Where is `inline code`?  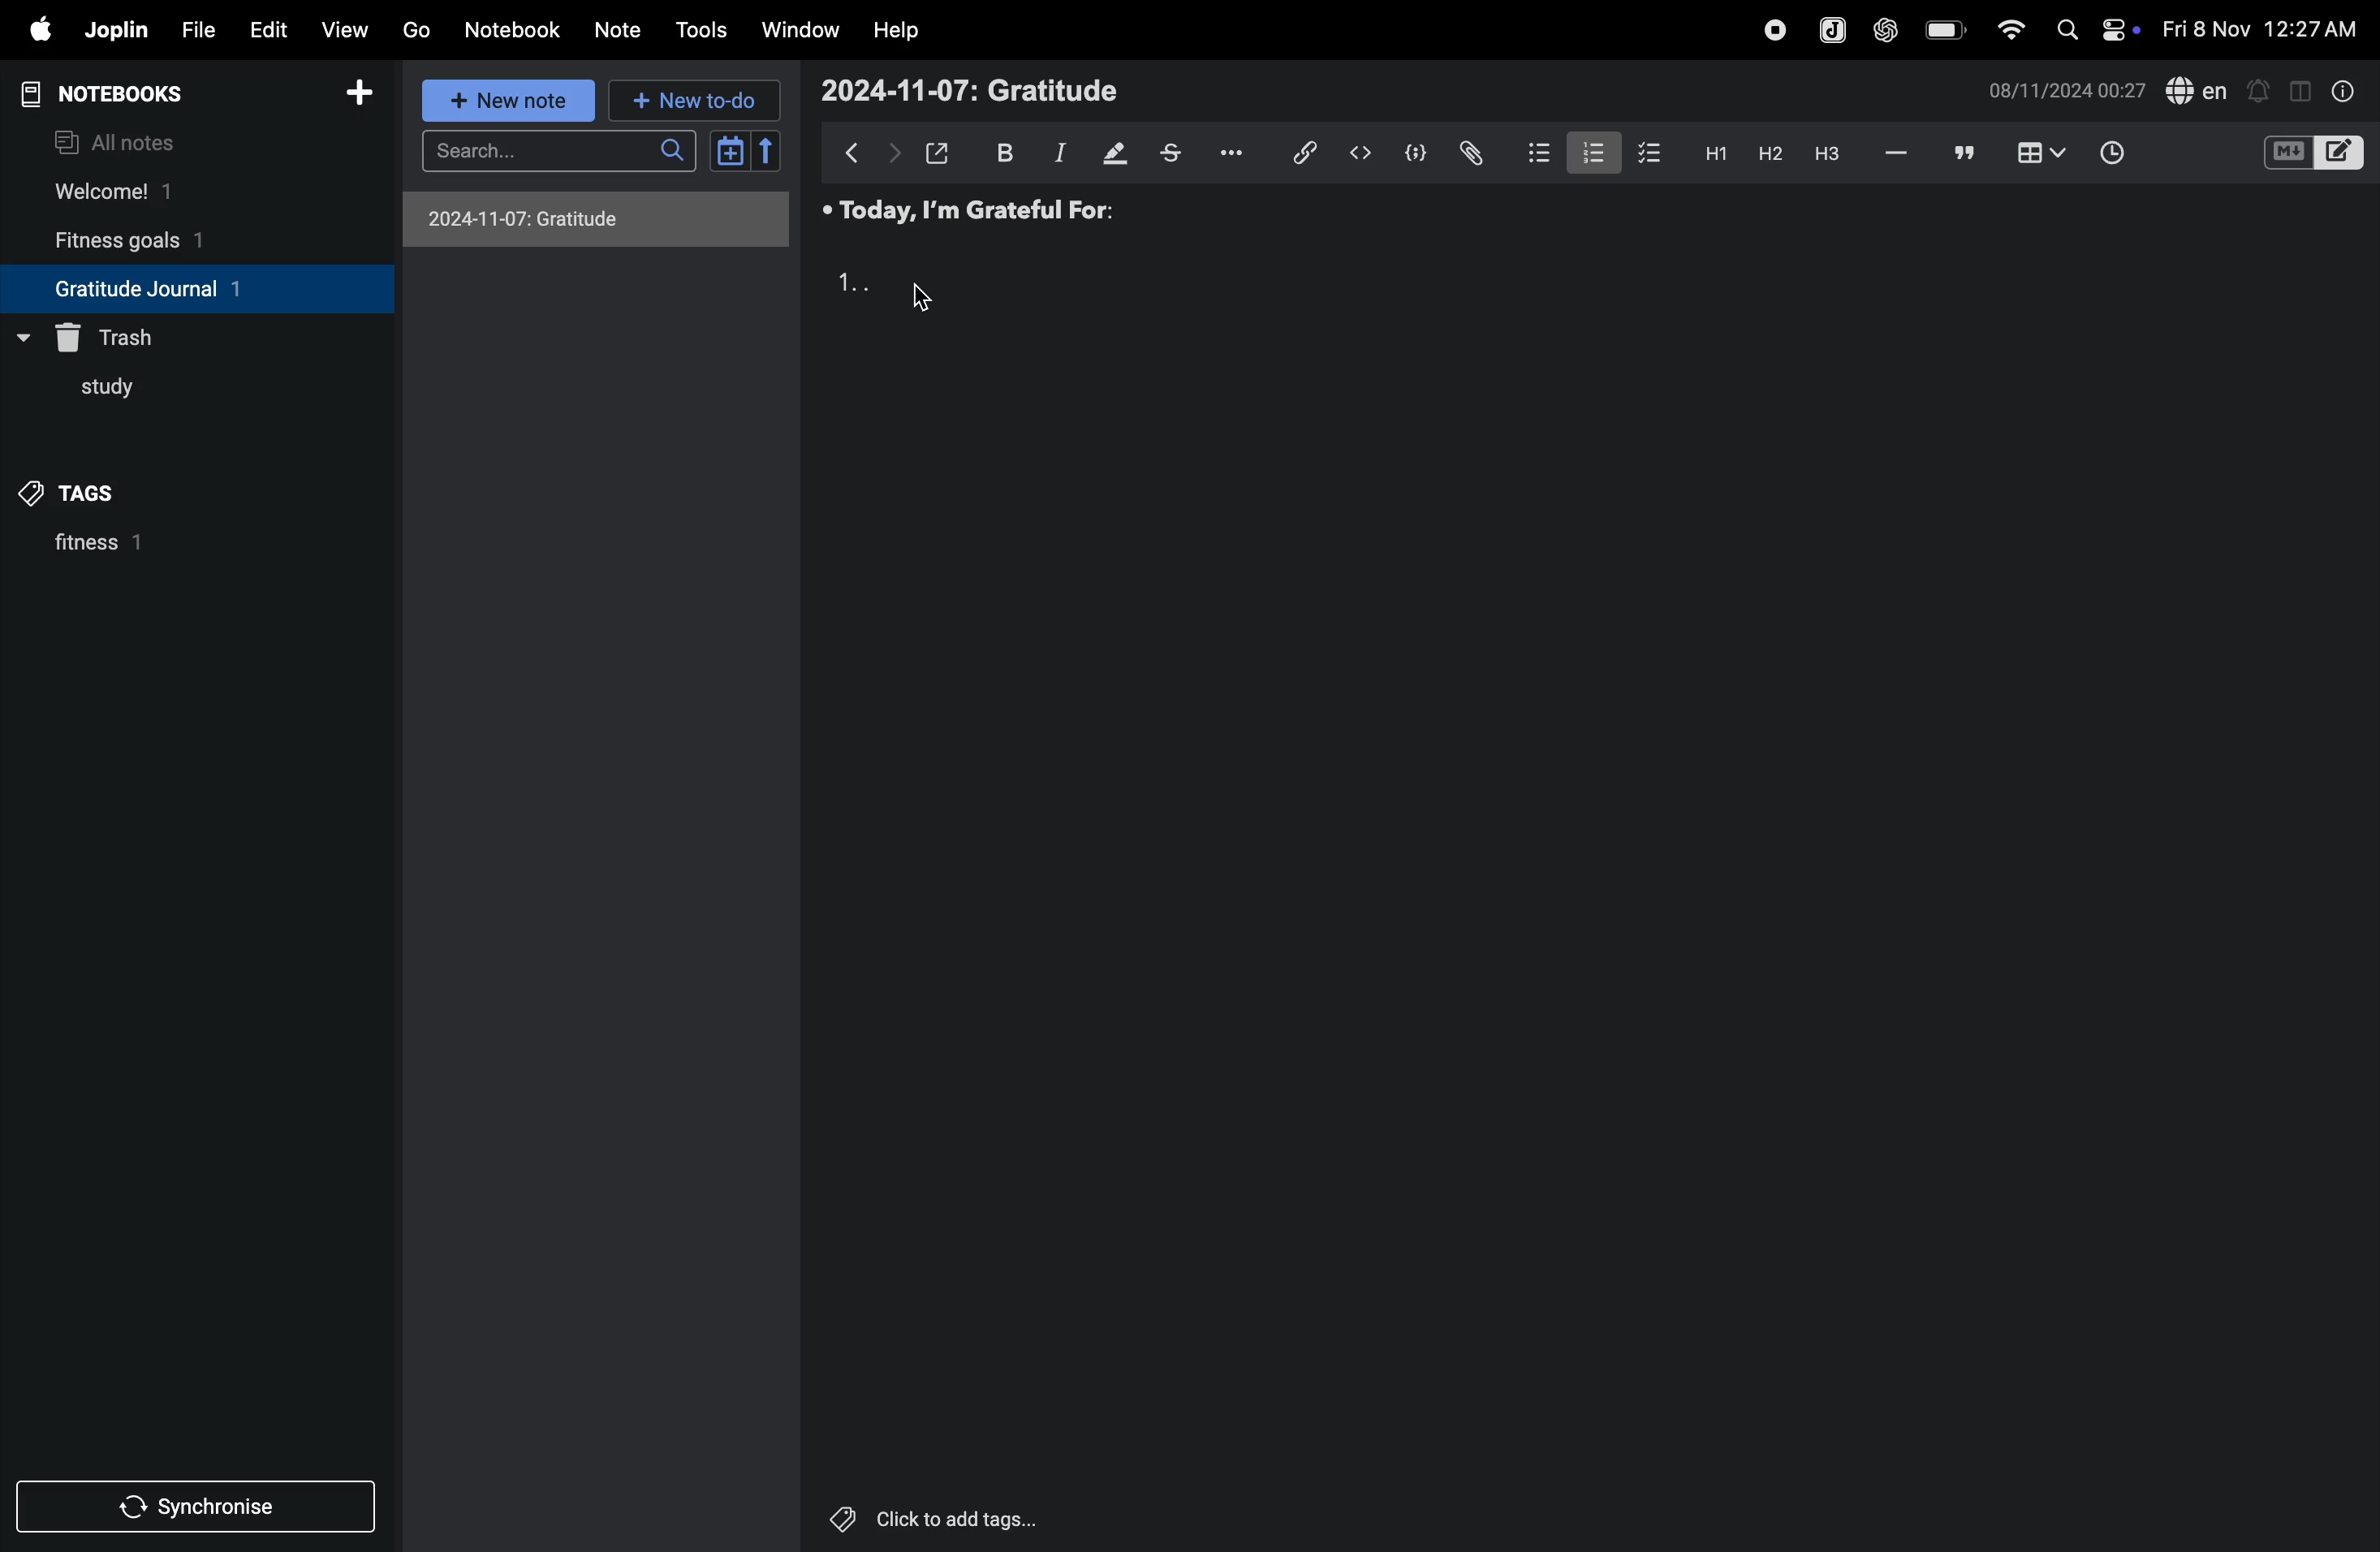
inline code is located at coordinates (1357, 155).